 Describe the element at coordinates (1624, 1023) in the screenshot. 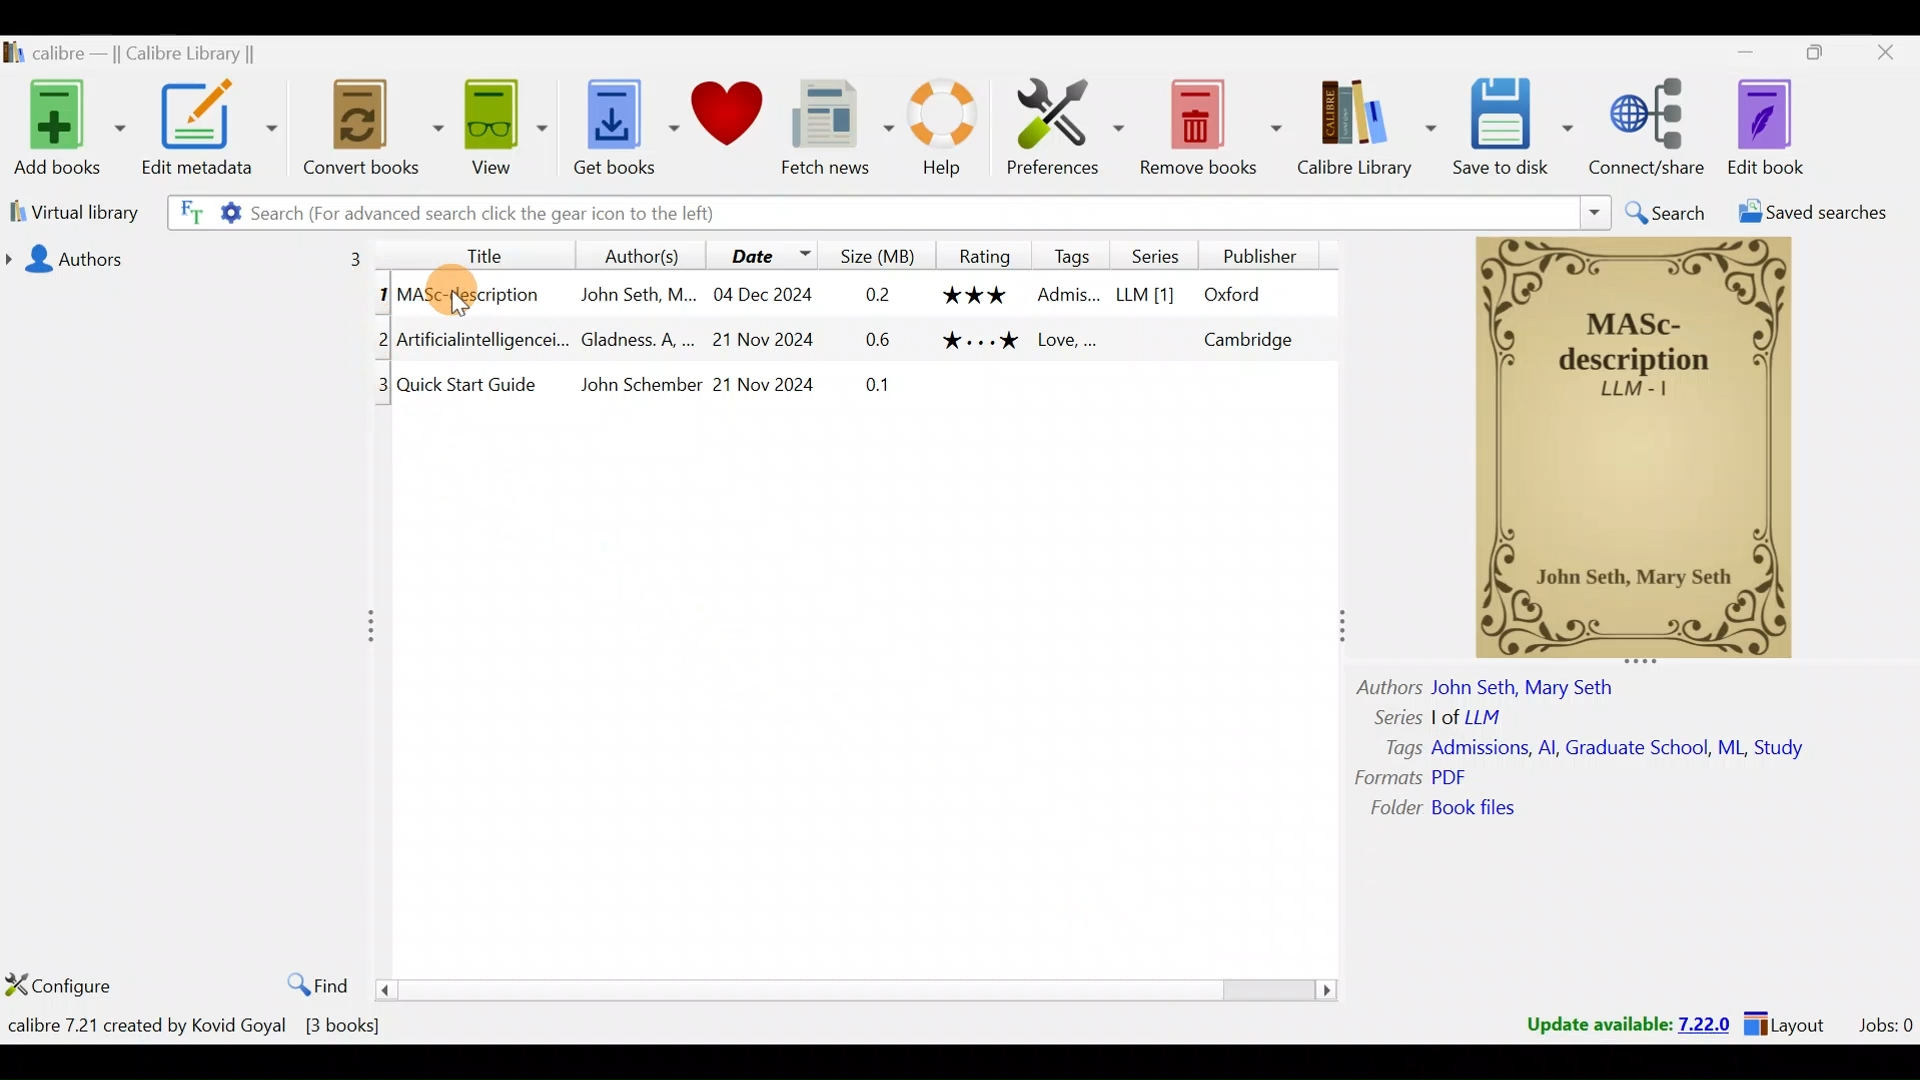

I see `Update` at that location.